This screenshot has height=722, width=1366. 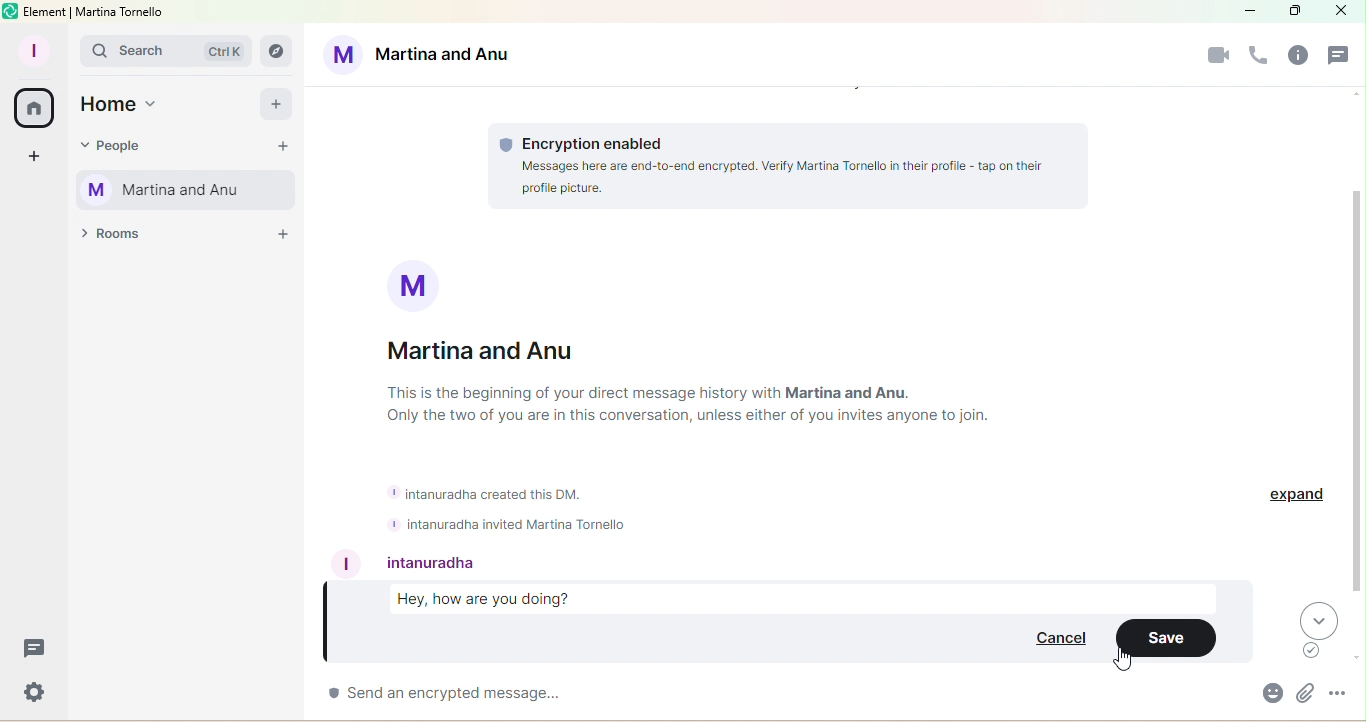 I want to click on profile, so click(x=349, y=563).